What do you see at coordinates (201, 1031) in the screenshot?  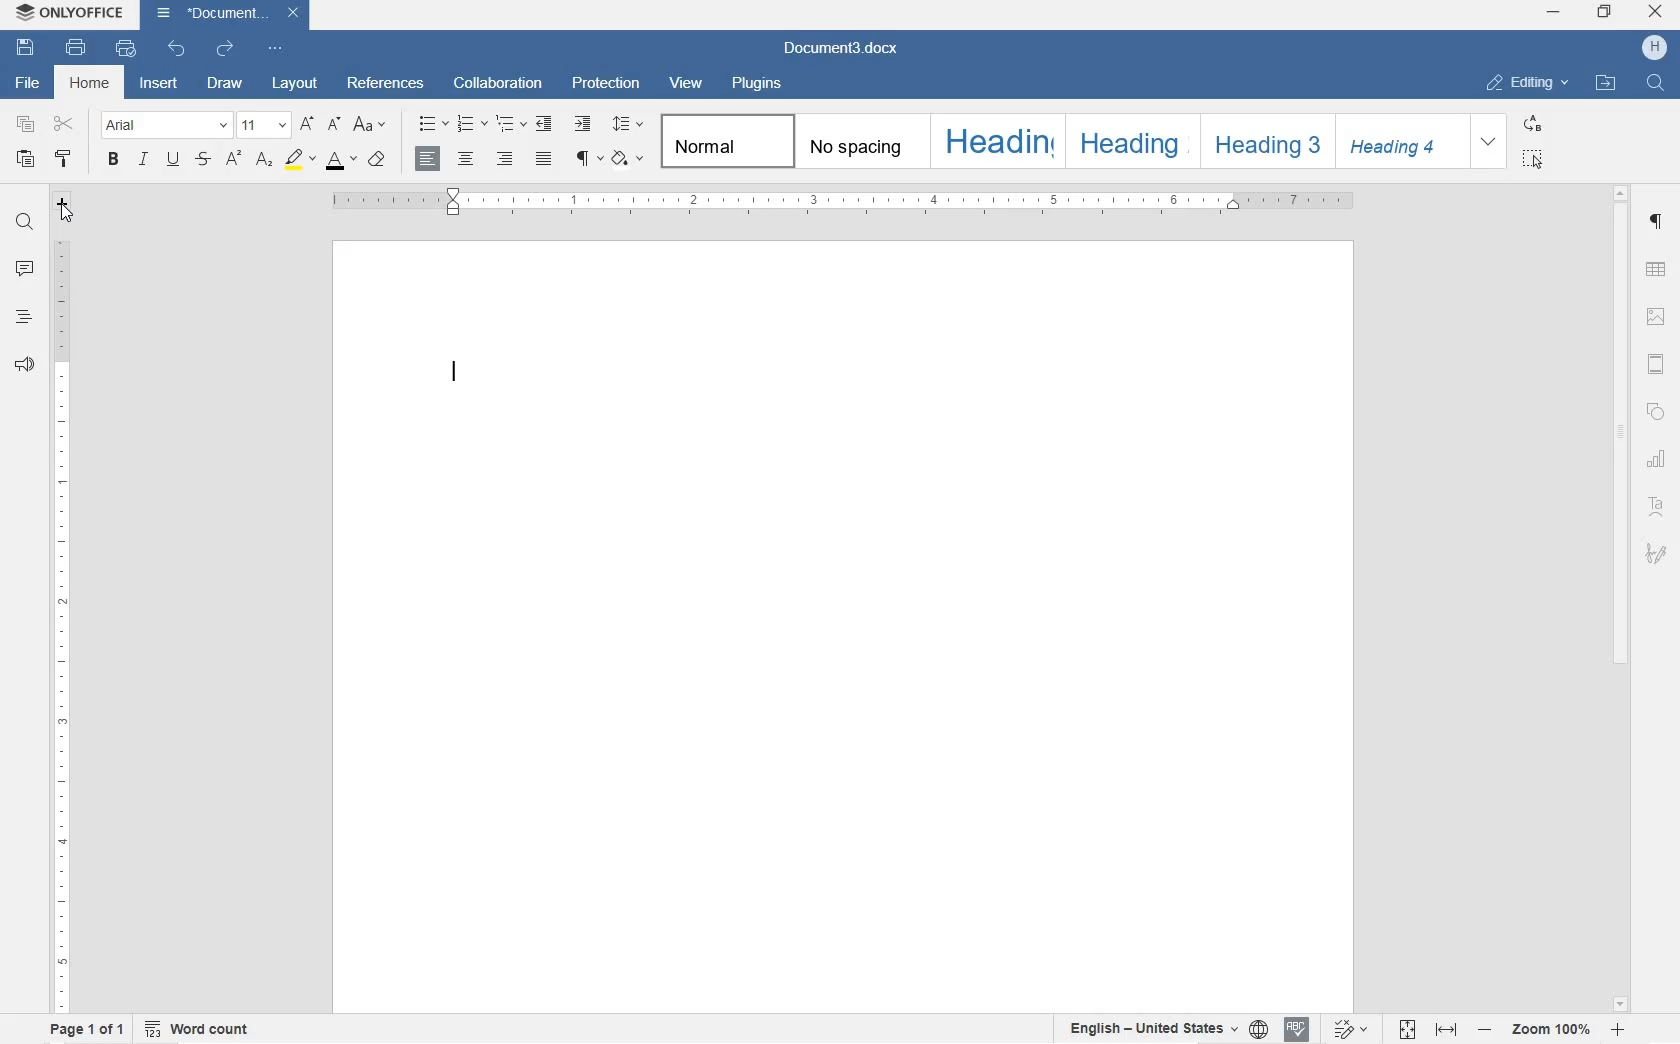 I see `WORD COUNT` at bounding box center [201, 1031].